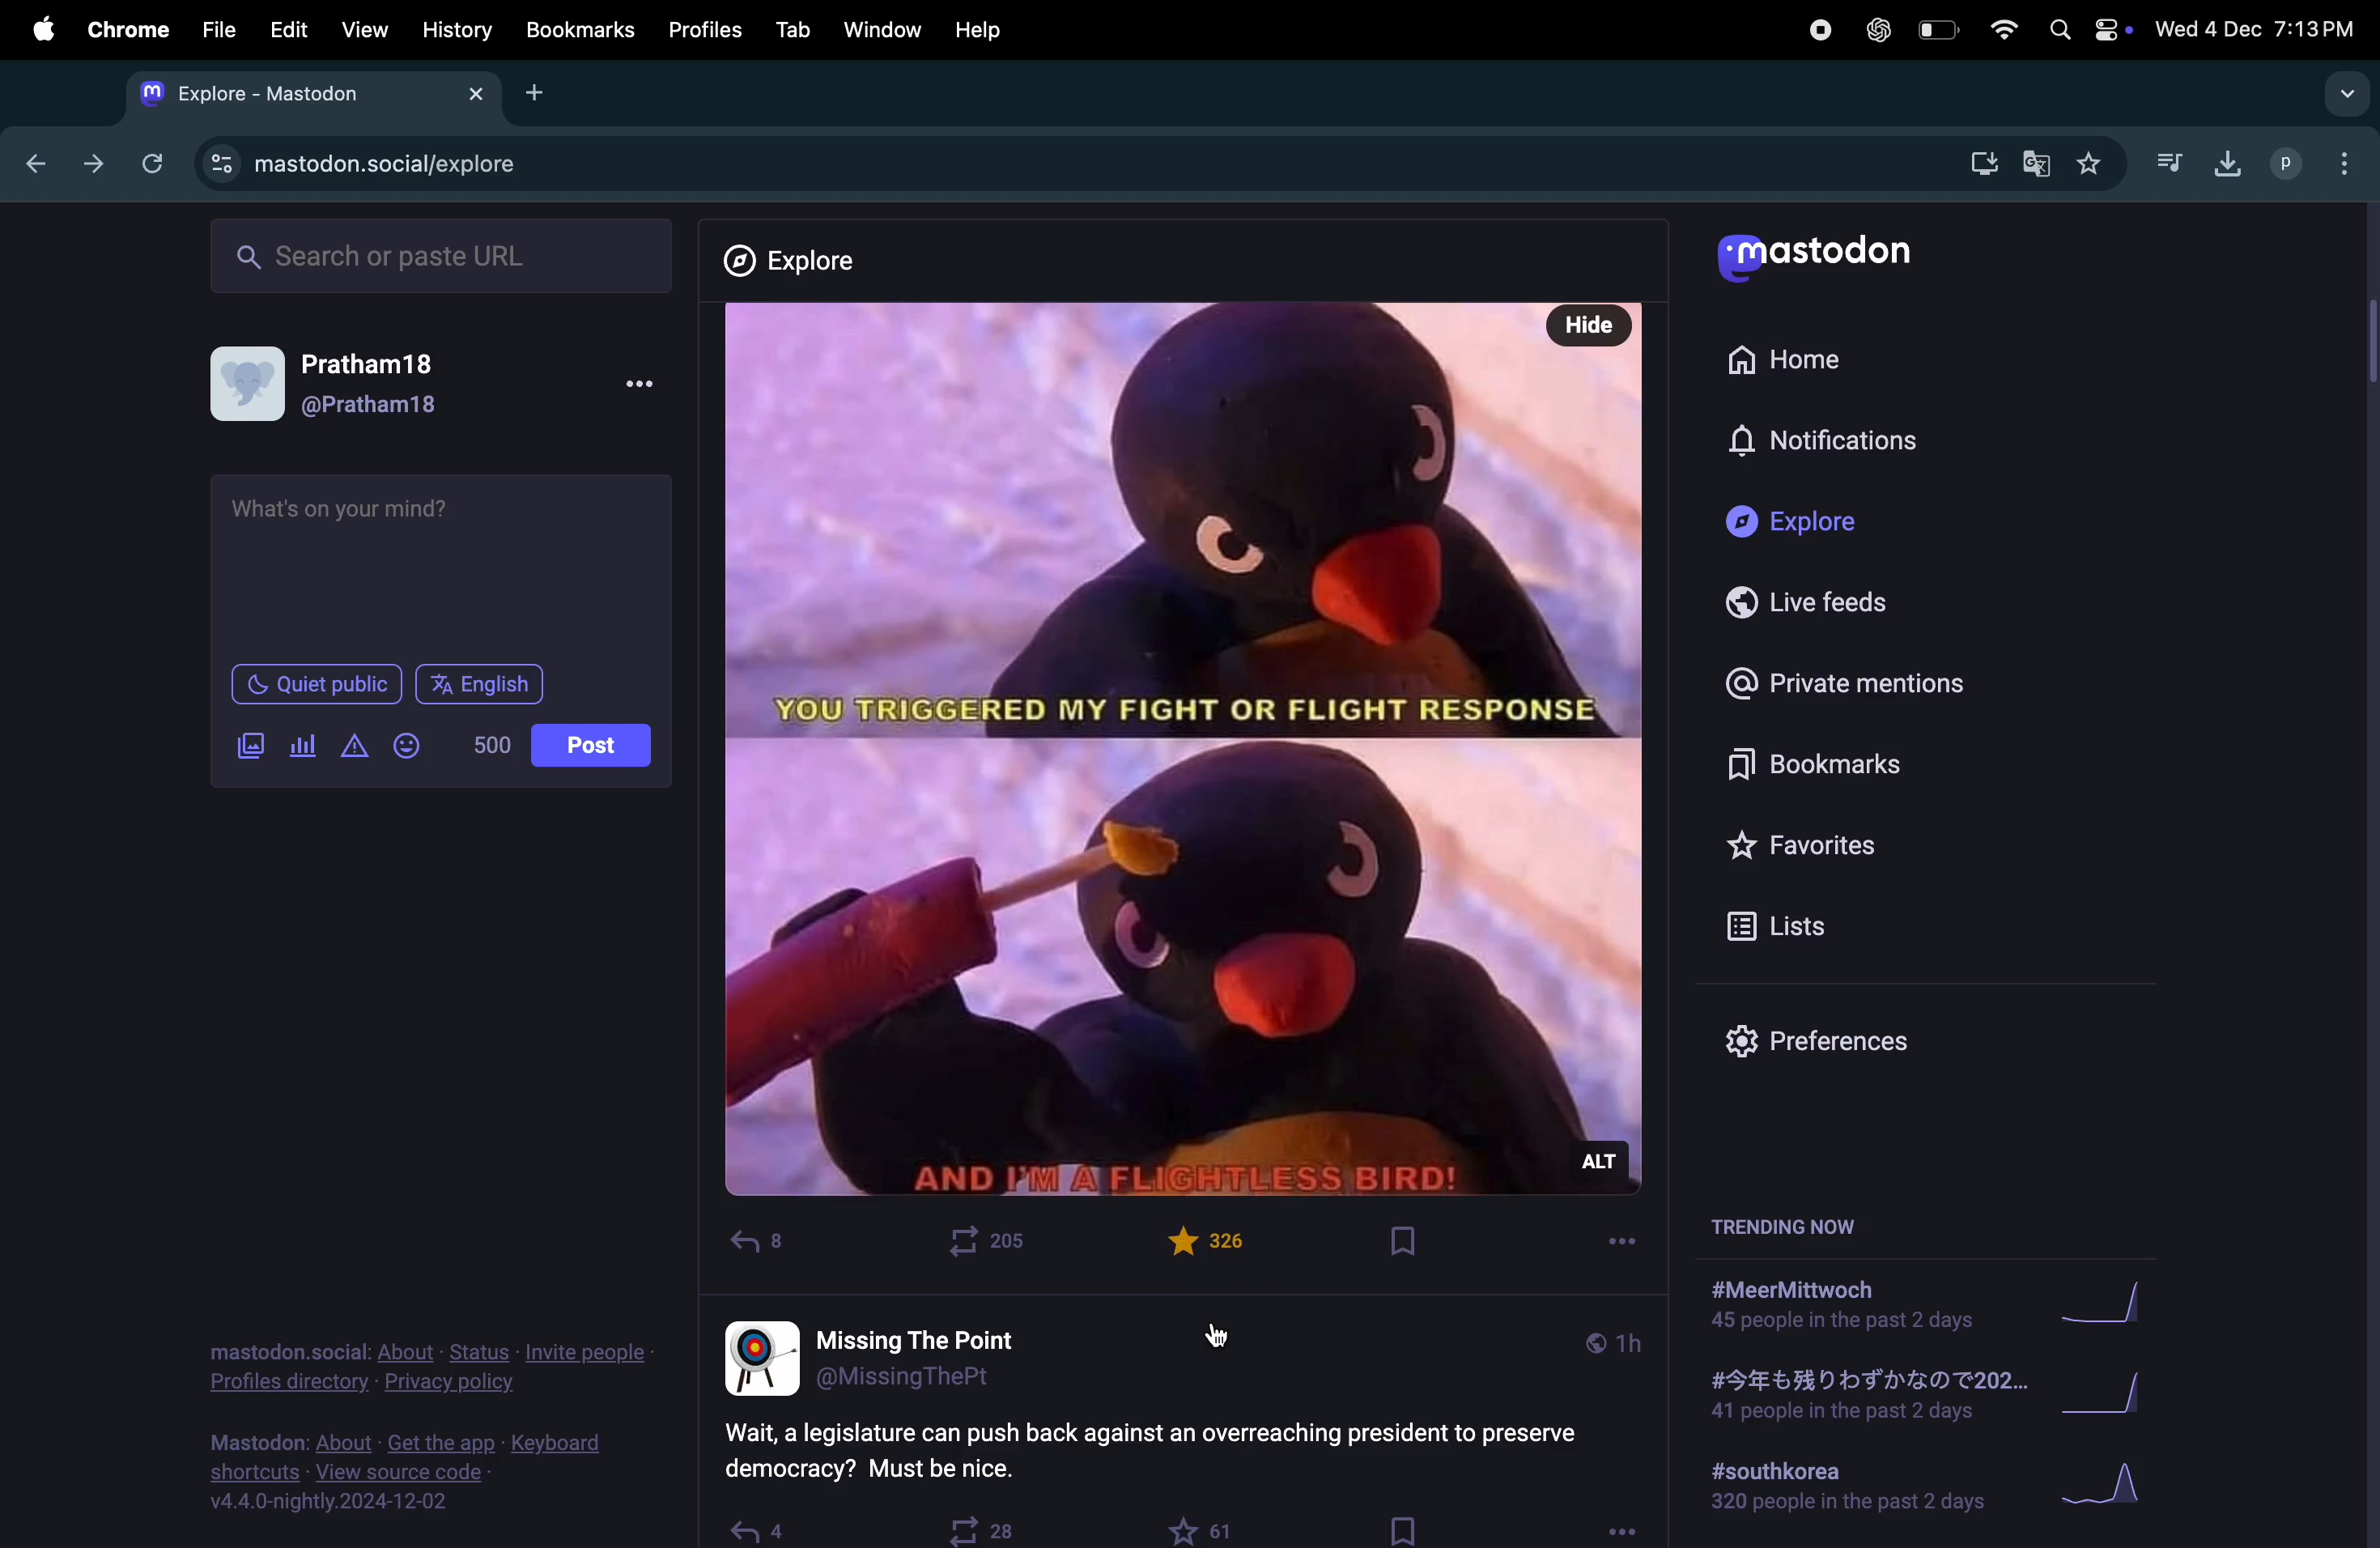  Describe the element at coordinates (304, 744) in the screenshot. I see `poll` at that location.